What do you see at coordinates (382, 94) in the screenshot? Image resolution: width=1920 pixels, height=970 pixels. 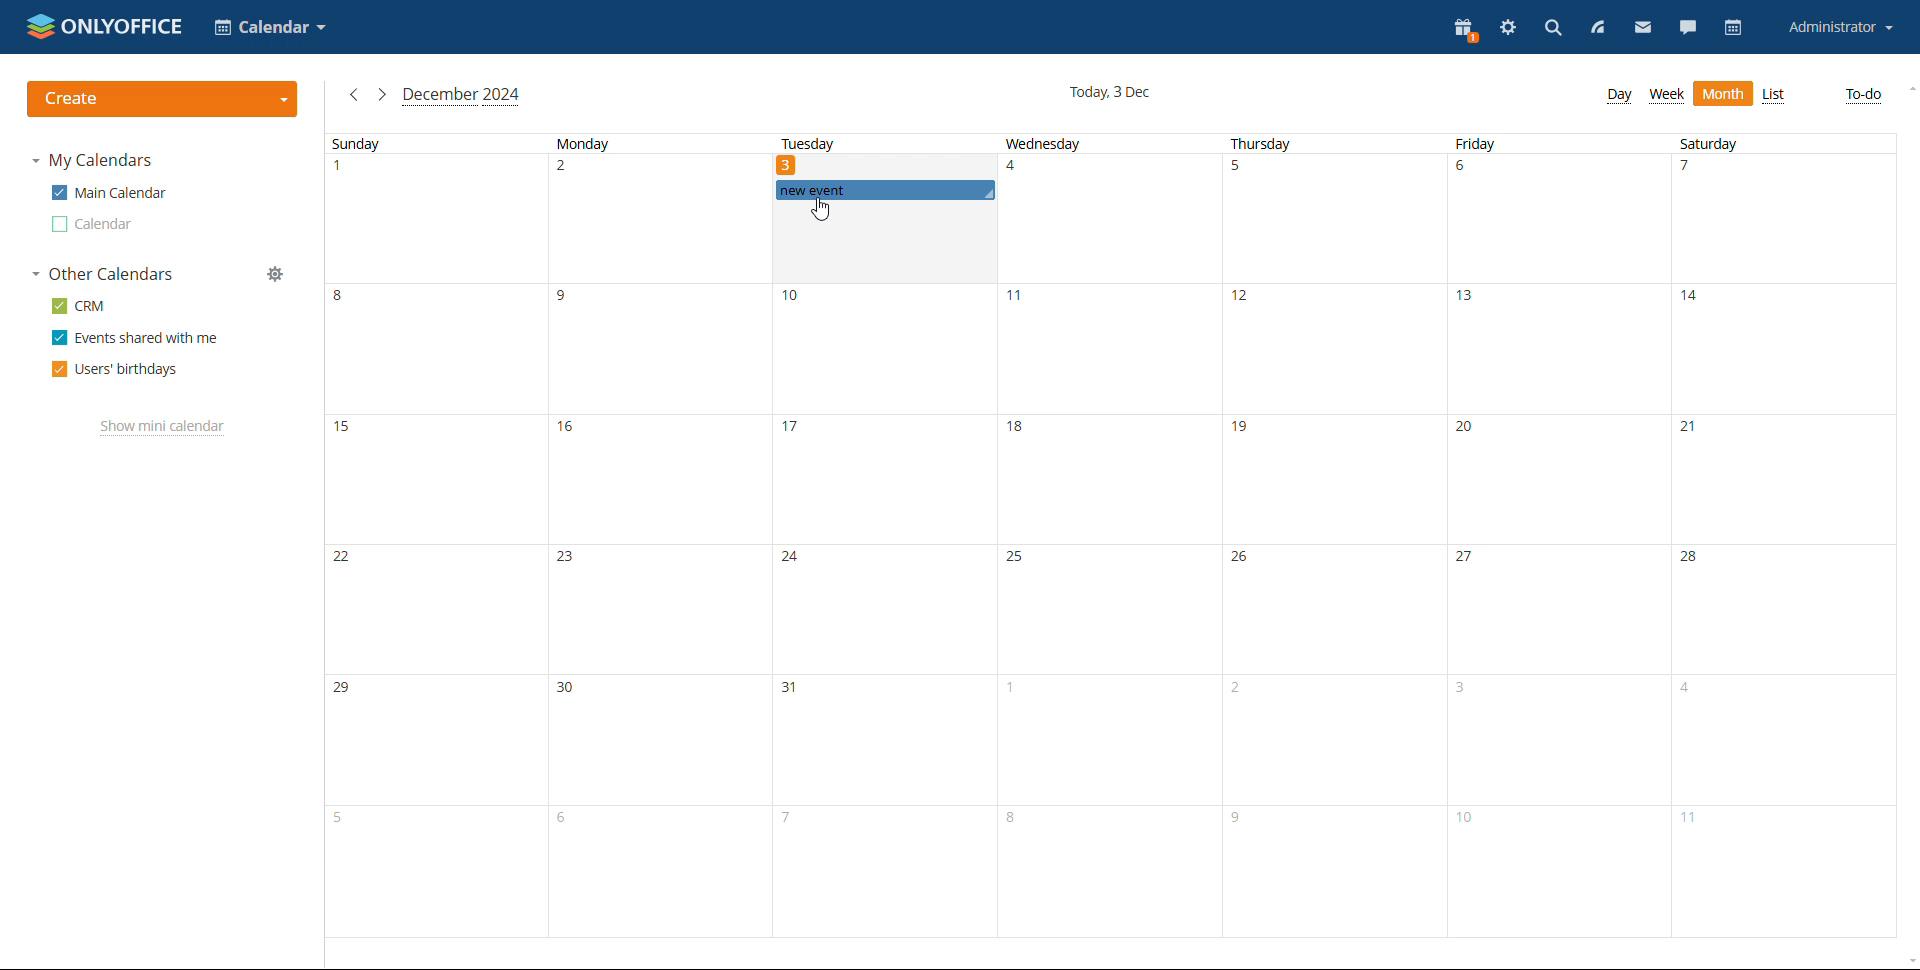 I see `next month` at bounding box center [382, 94].